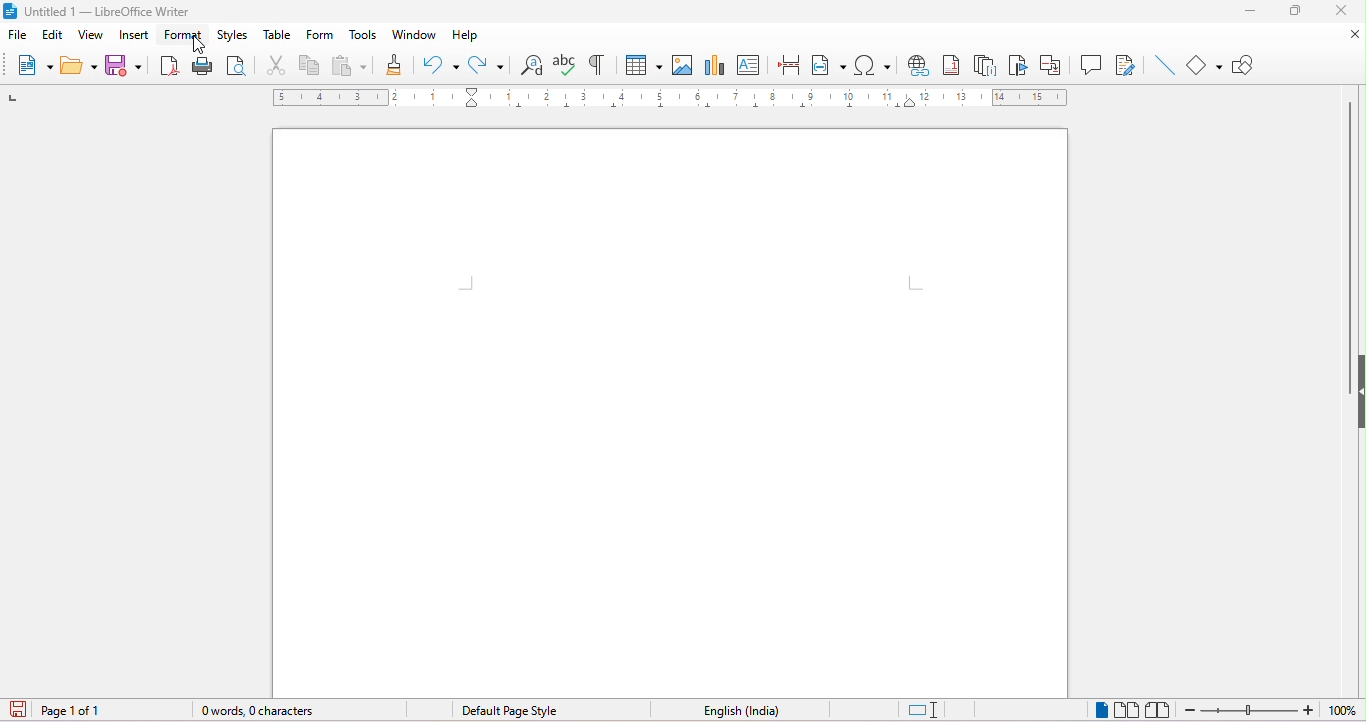  Describe the element at coordinates (641, 65) in the screenshot. I see `insert table` at that location.